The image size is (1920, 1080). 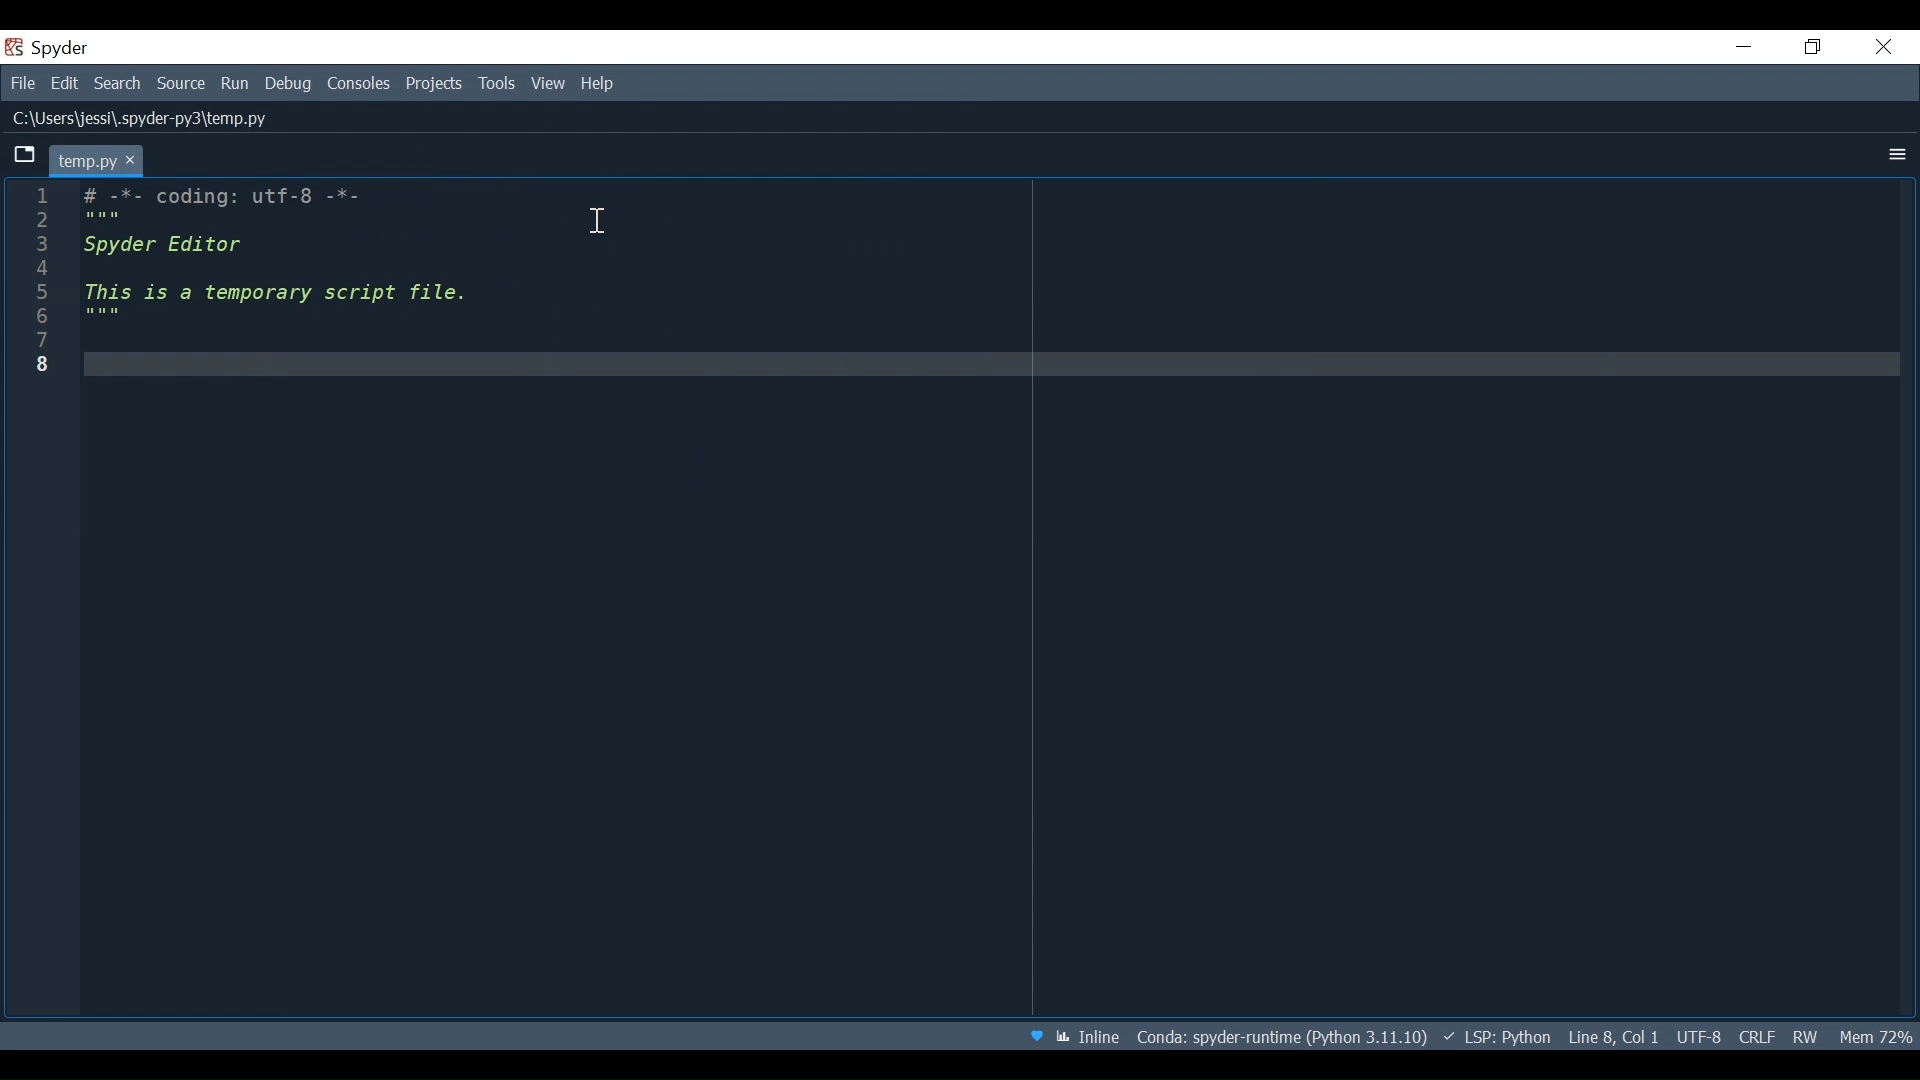 I want to click on Edit, so click(x=67, y=84).